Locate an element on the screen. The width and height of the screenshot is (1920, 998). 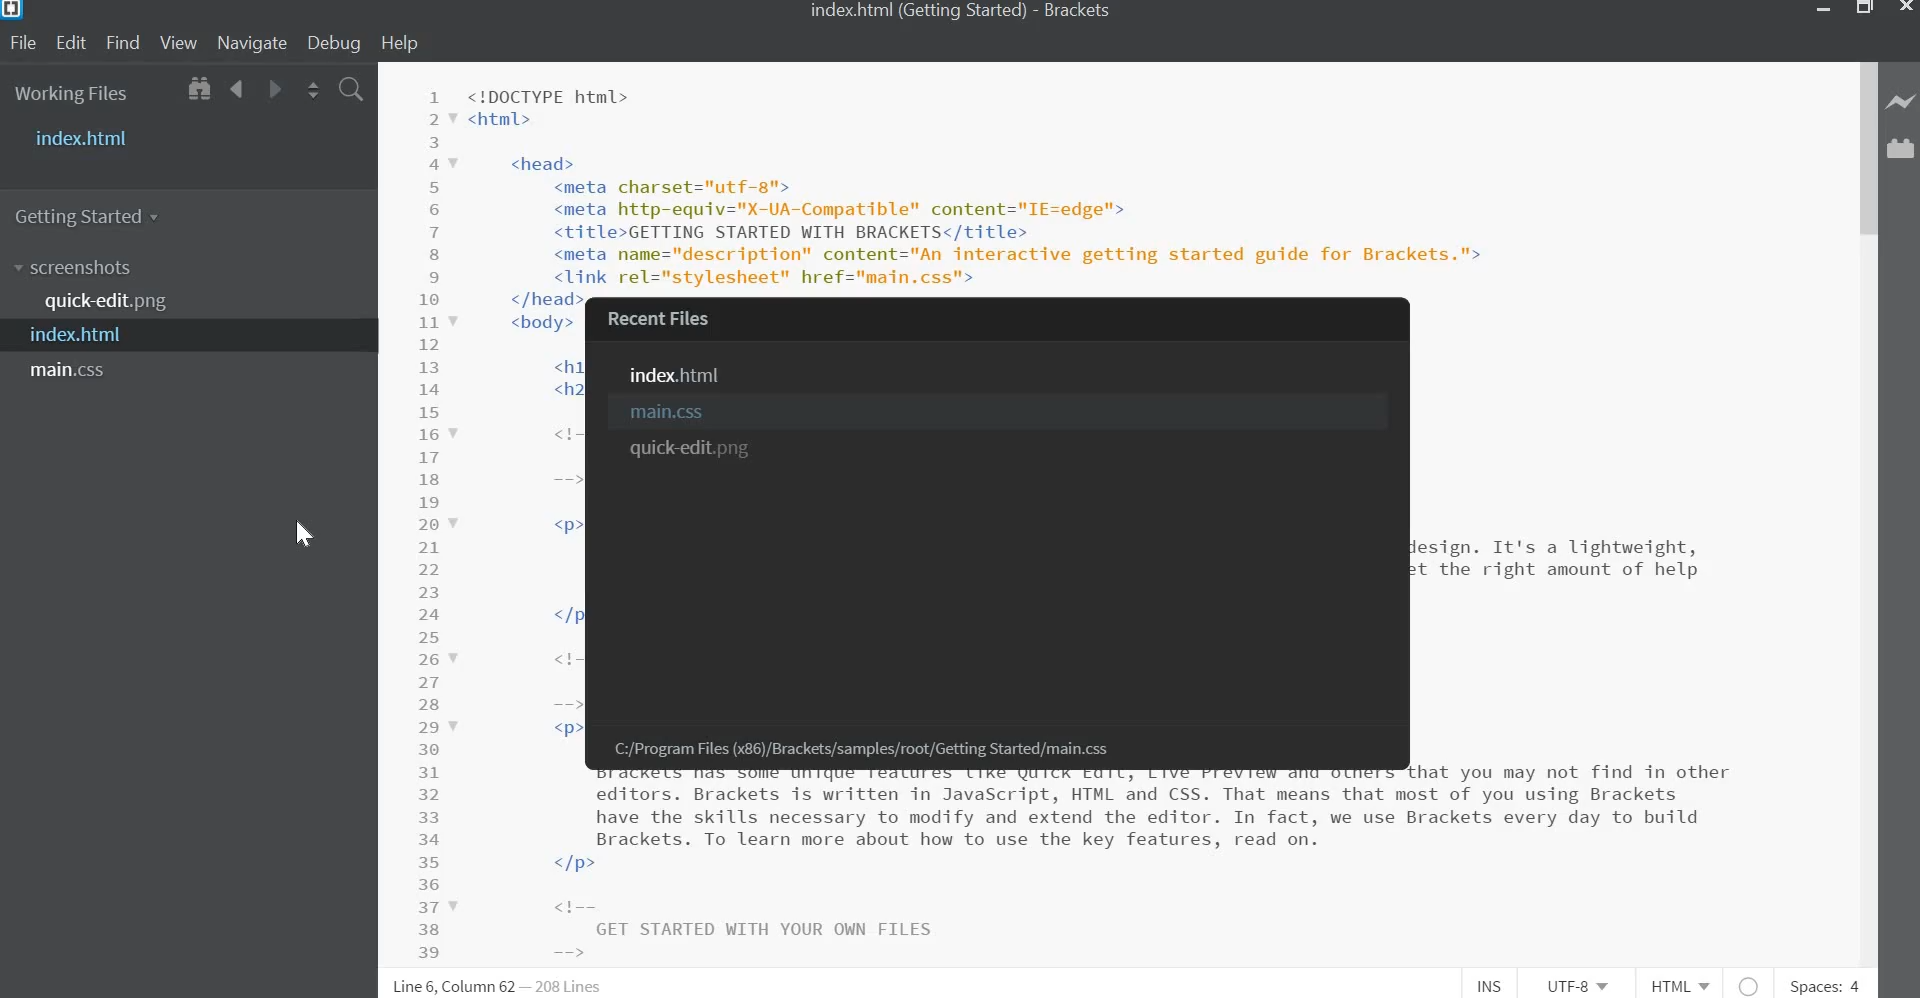
Show in File Tree is located at coordinates (197, 91).